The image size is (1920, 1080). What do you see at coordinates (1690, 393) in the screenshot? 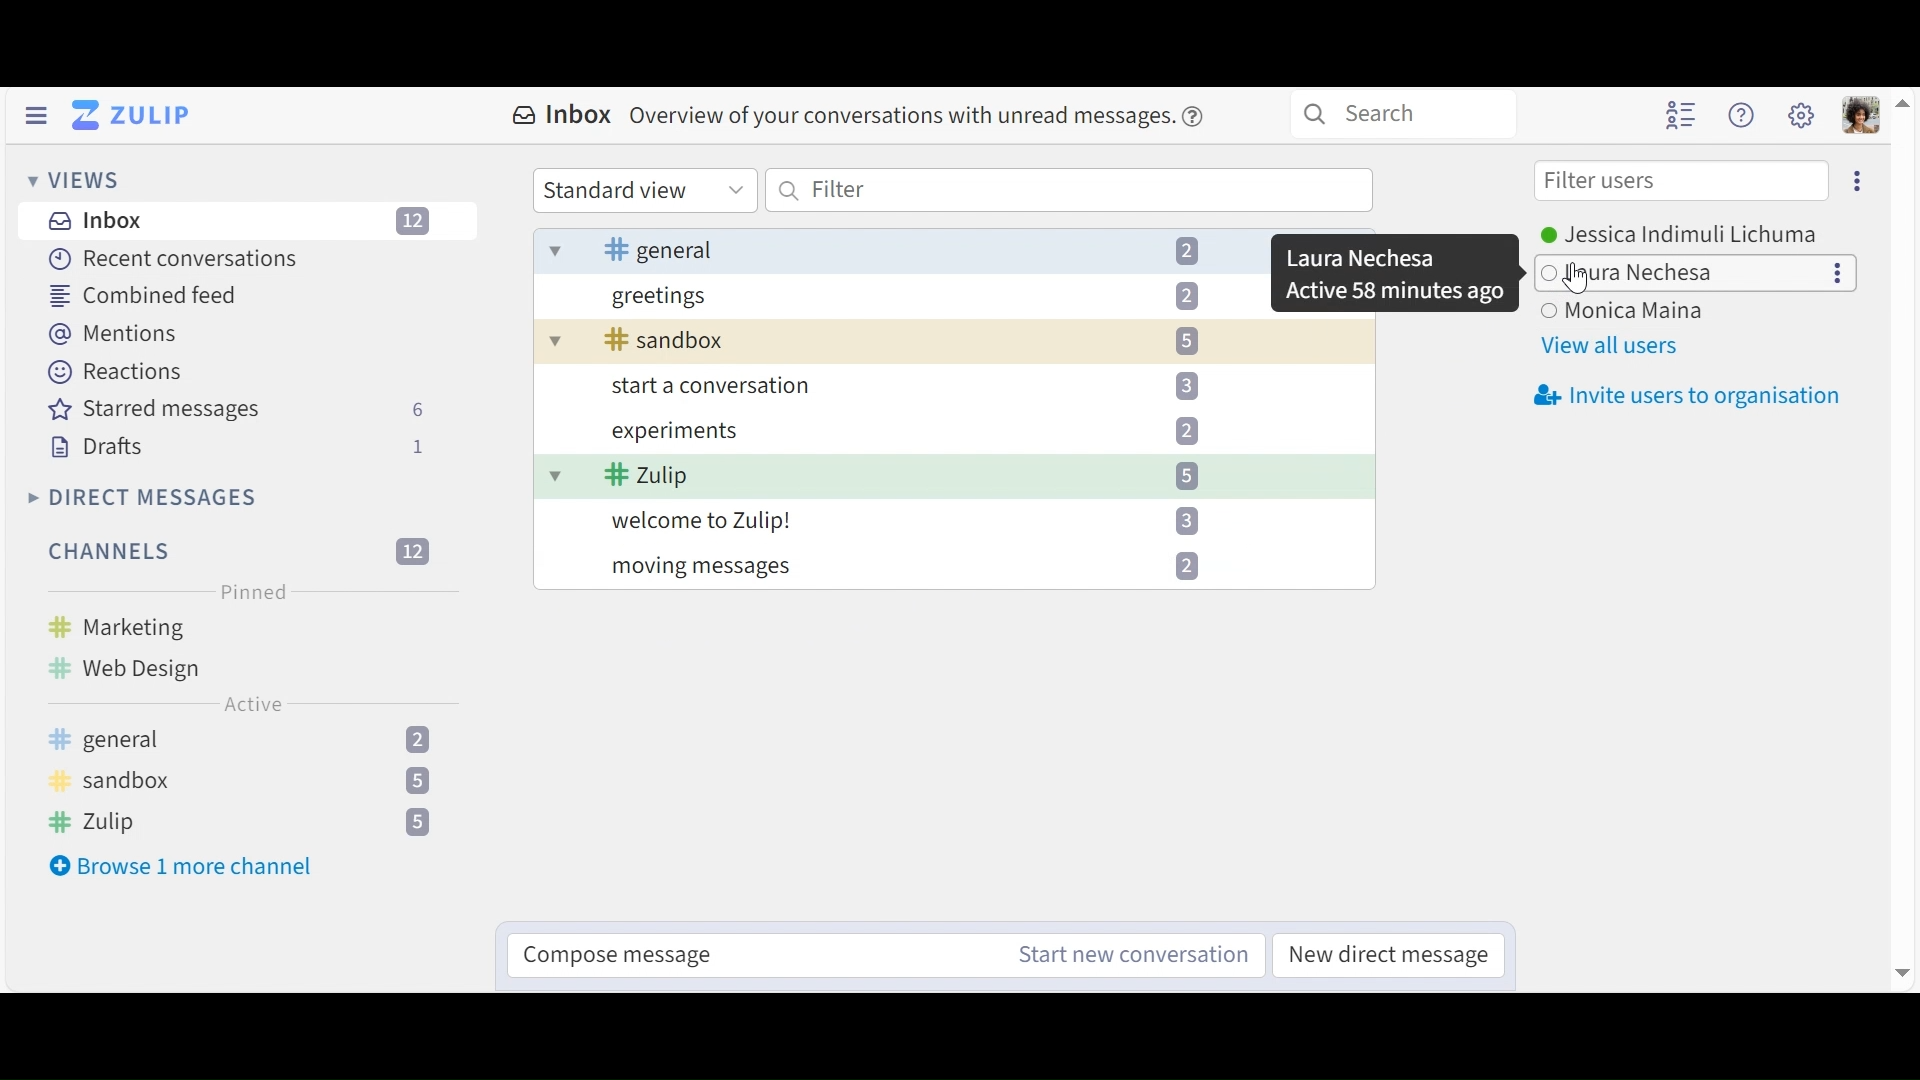
I see `Invite users to organisation` at bounding box center [1690, 393].